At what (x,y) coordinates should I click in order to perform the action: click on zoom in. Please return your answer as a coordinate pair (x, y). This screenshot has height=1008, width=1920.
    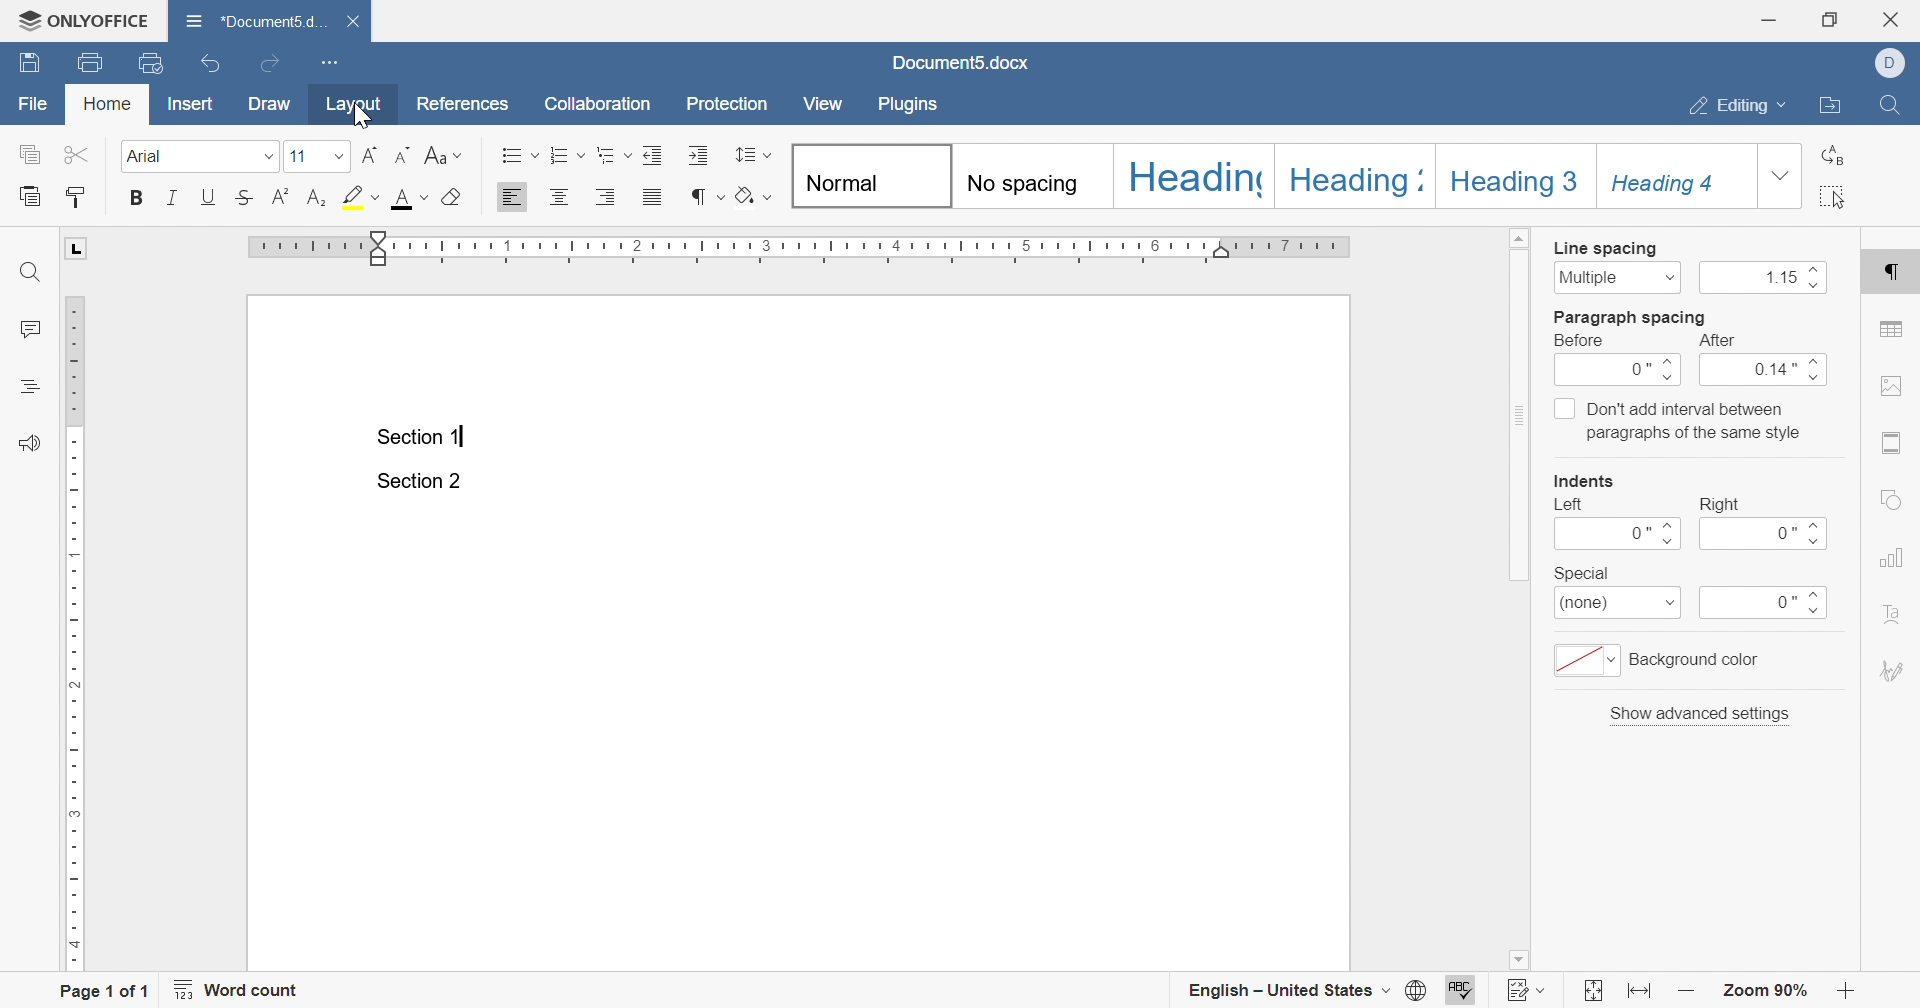
    Looking at the image, I should click on (1687, 991).